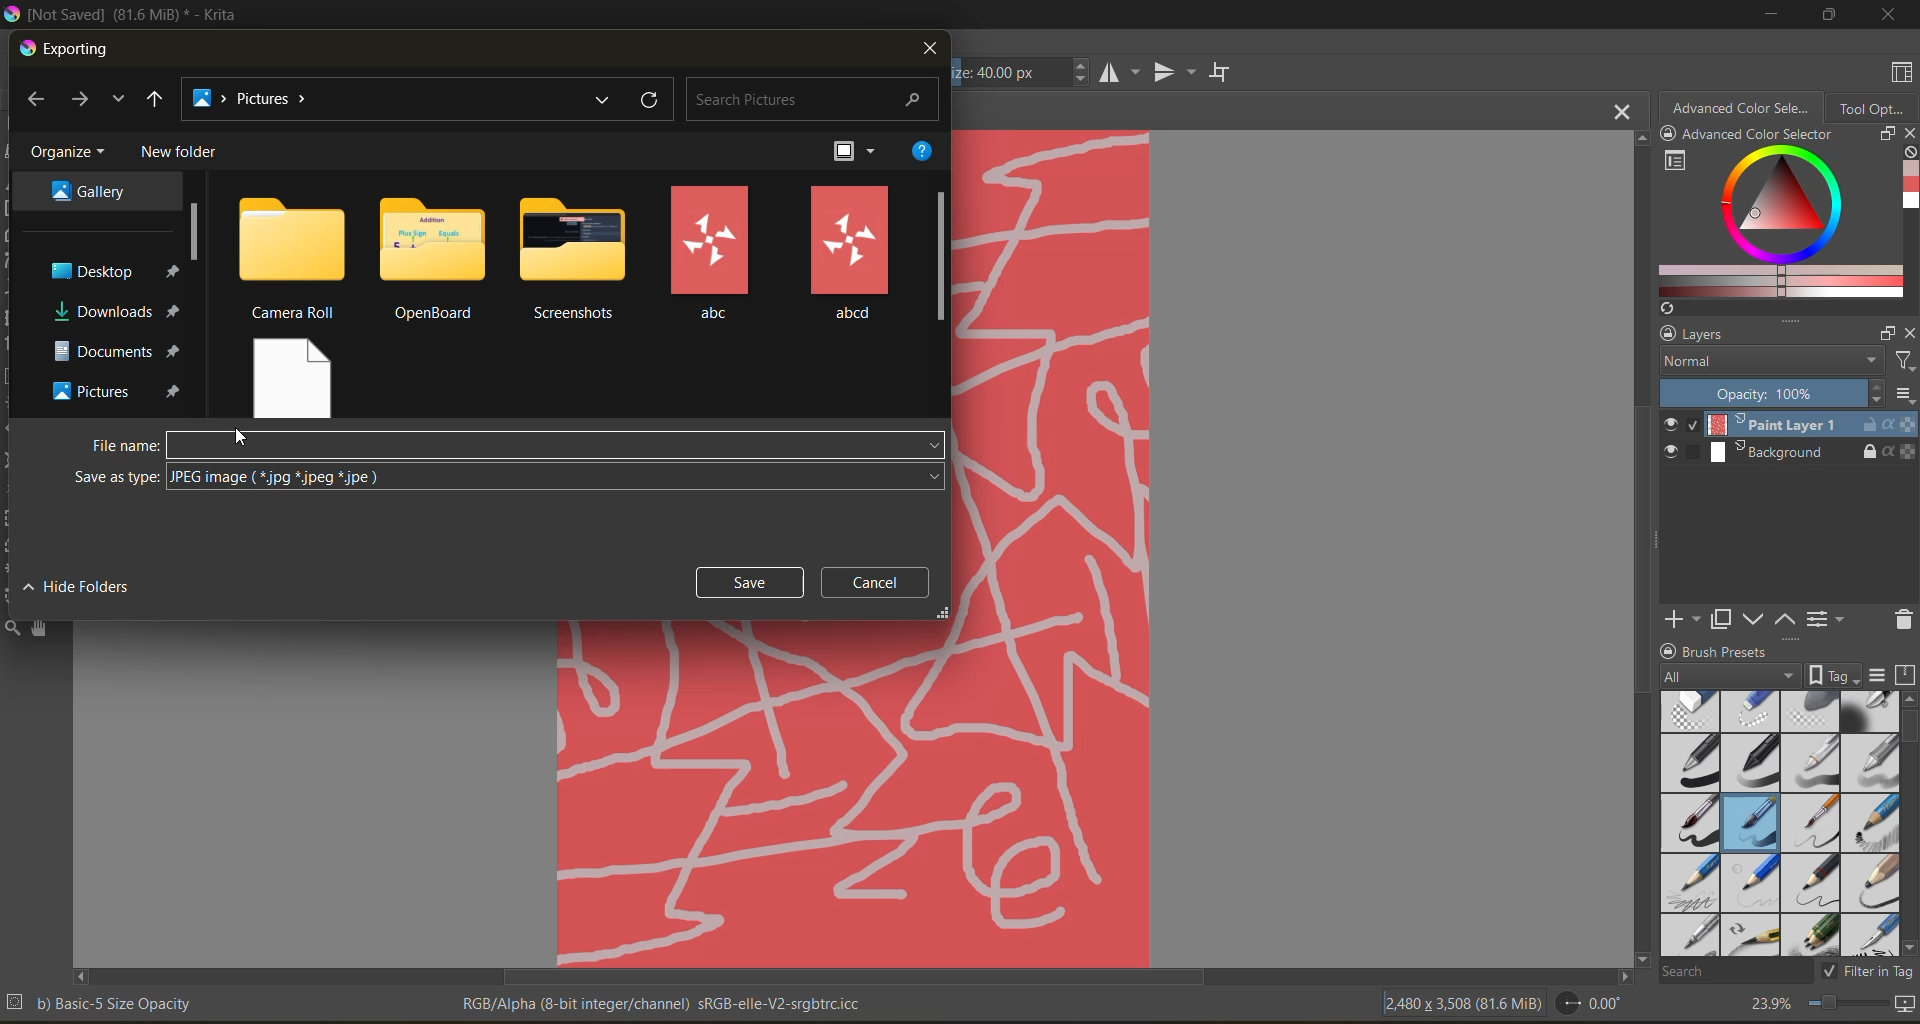 This screenshot has height=1024, width=1920. I want to click on flip vertically, so click(1171, 74).